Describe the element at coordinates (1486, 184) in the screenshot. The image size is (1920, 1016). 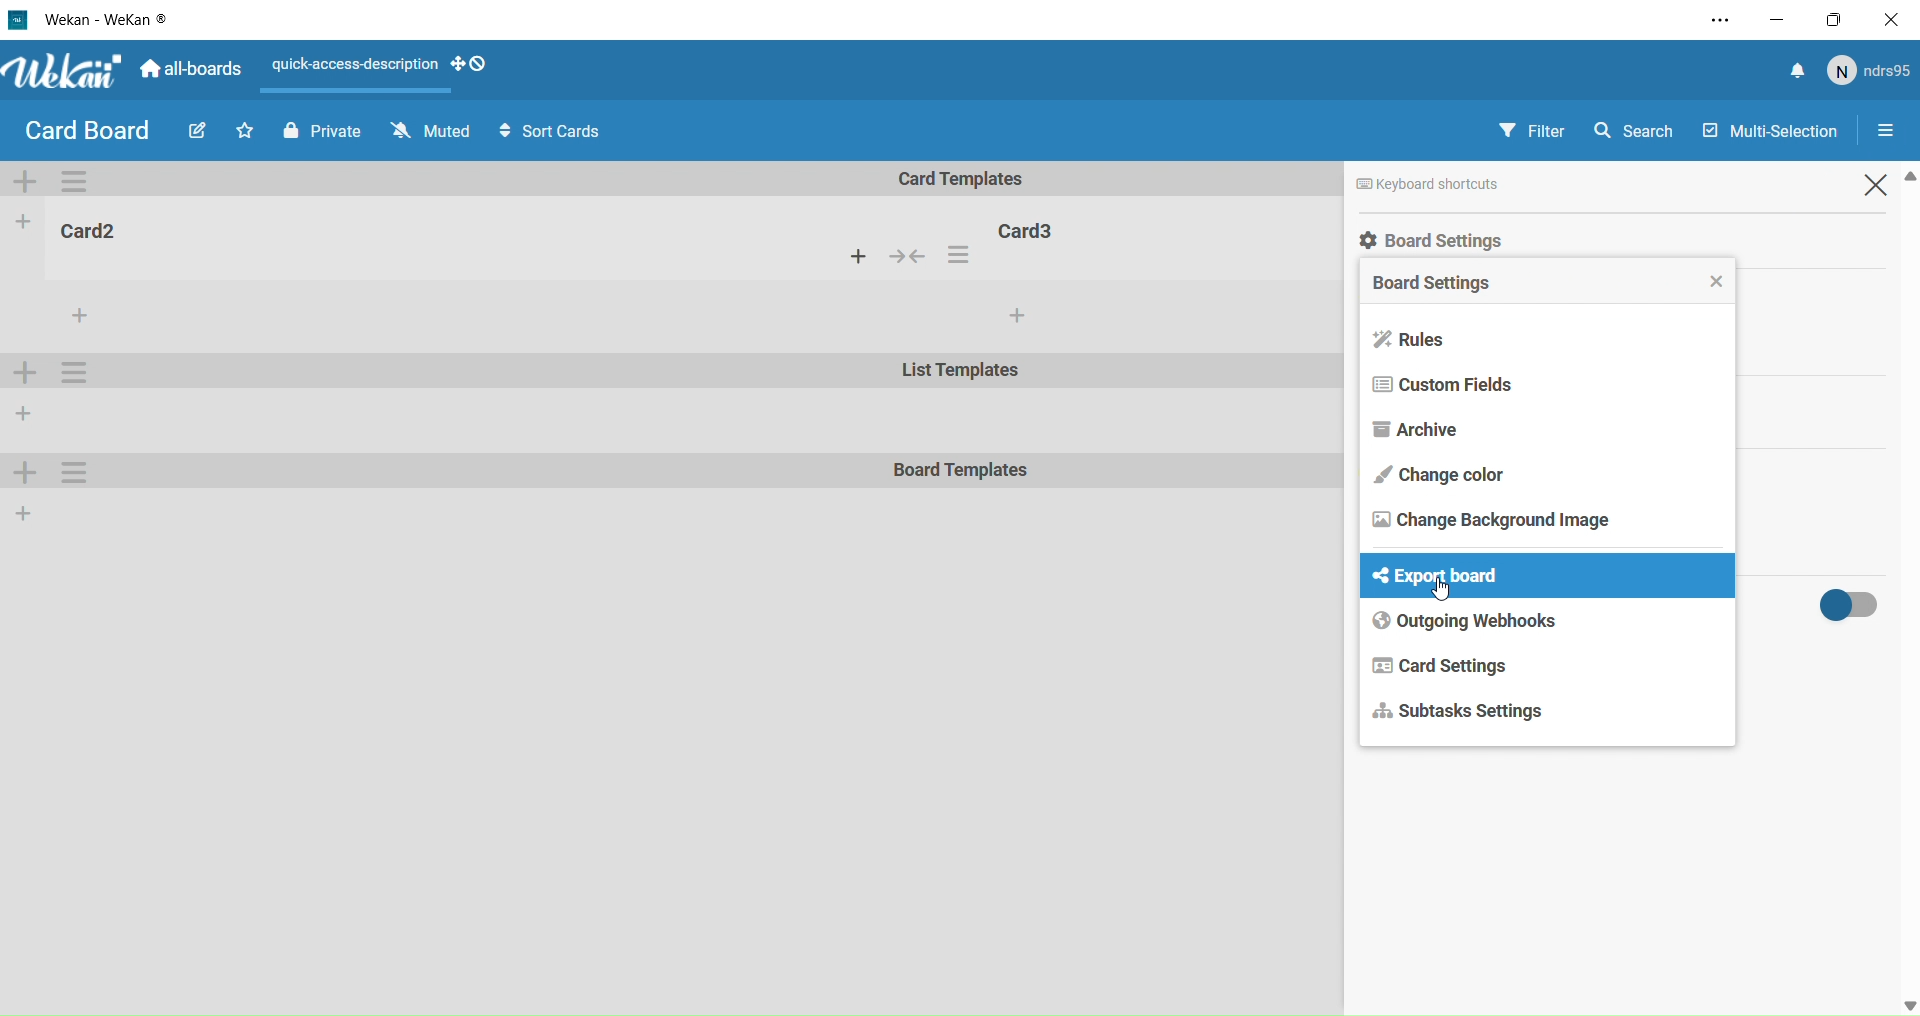
I see `Keyboard Shortcuts` at that location.